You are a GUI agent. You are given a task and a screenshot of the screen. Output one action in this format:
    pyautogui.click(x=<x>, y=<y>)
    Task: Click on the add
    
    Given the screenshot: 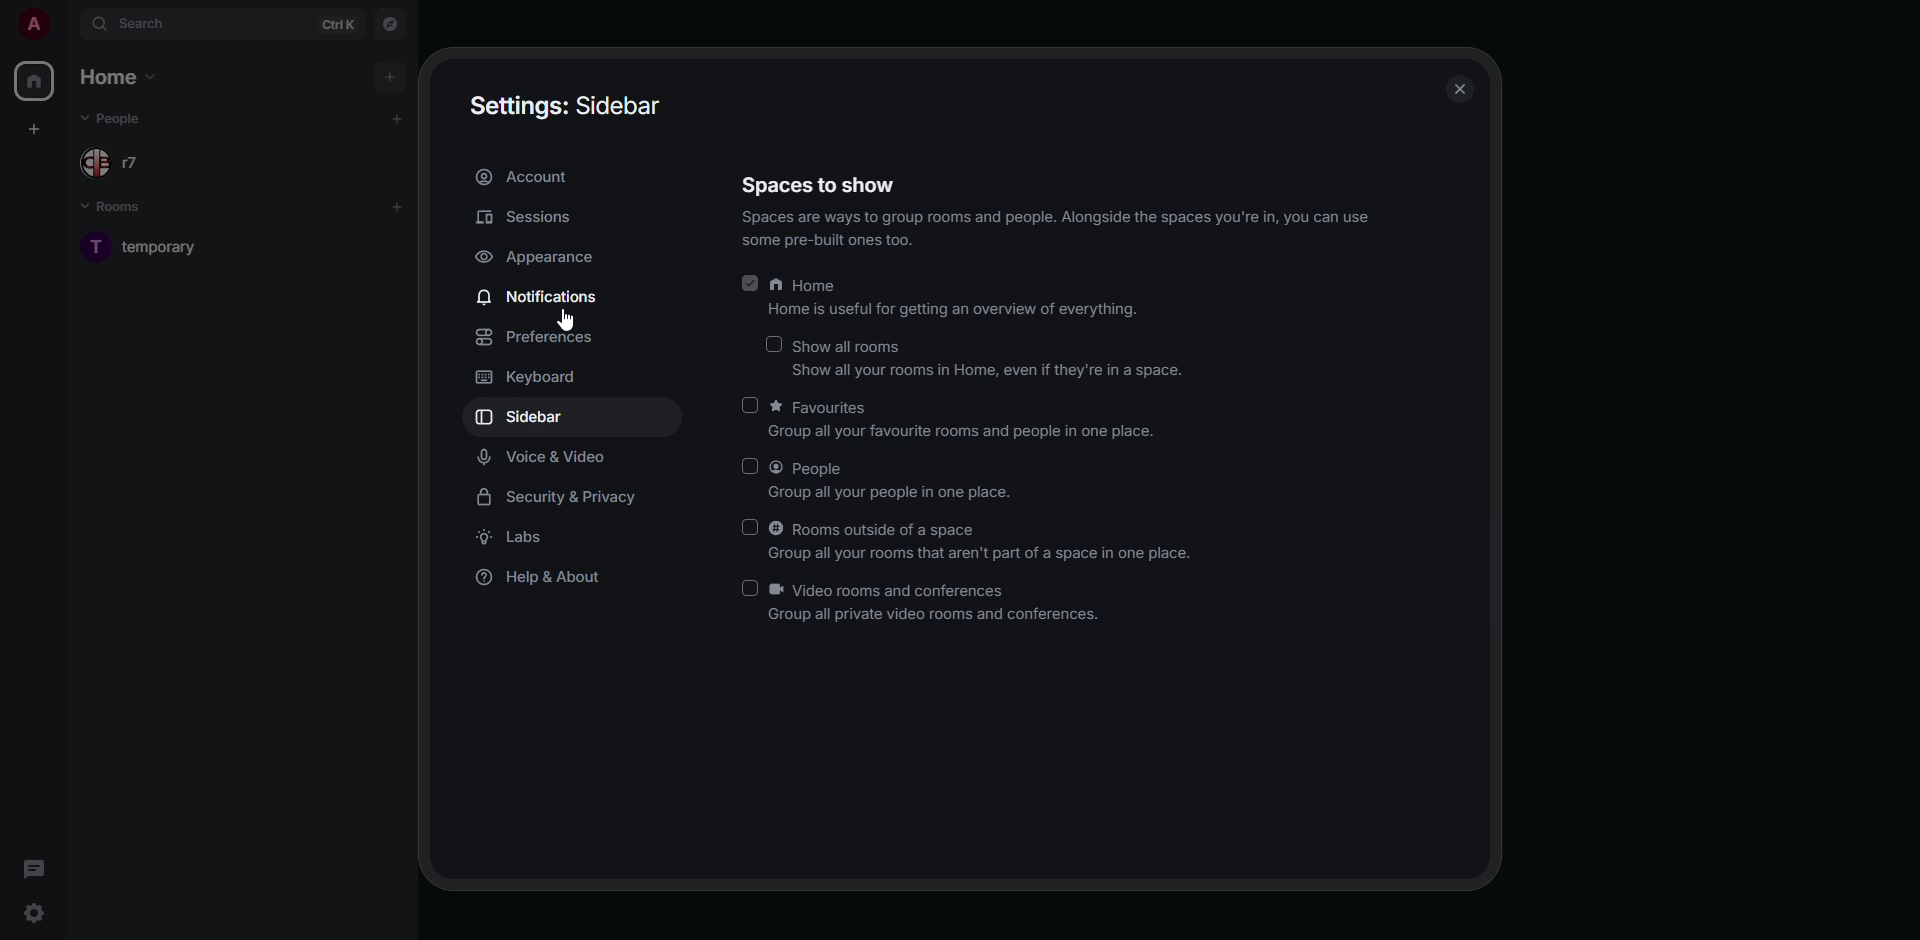 What is the action you would take?
    pyautogui.click(x=394, y=118)
    